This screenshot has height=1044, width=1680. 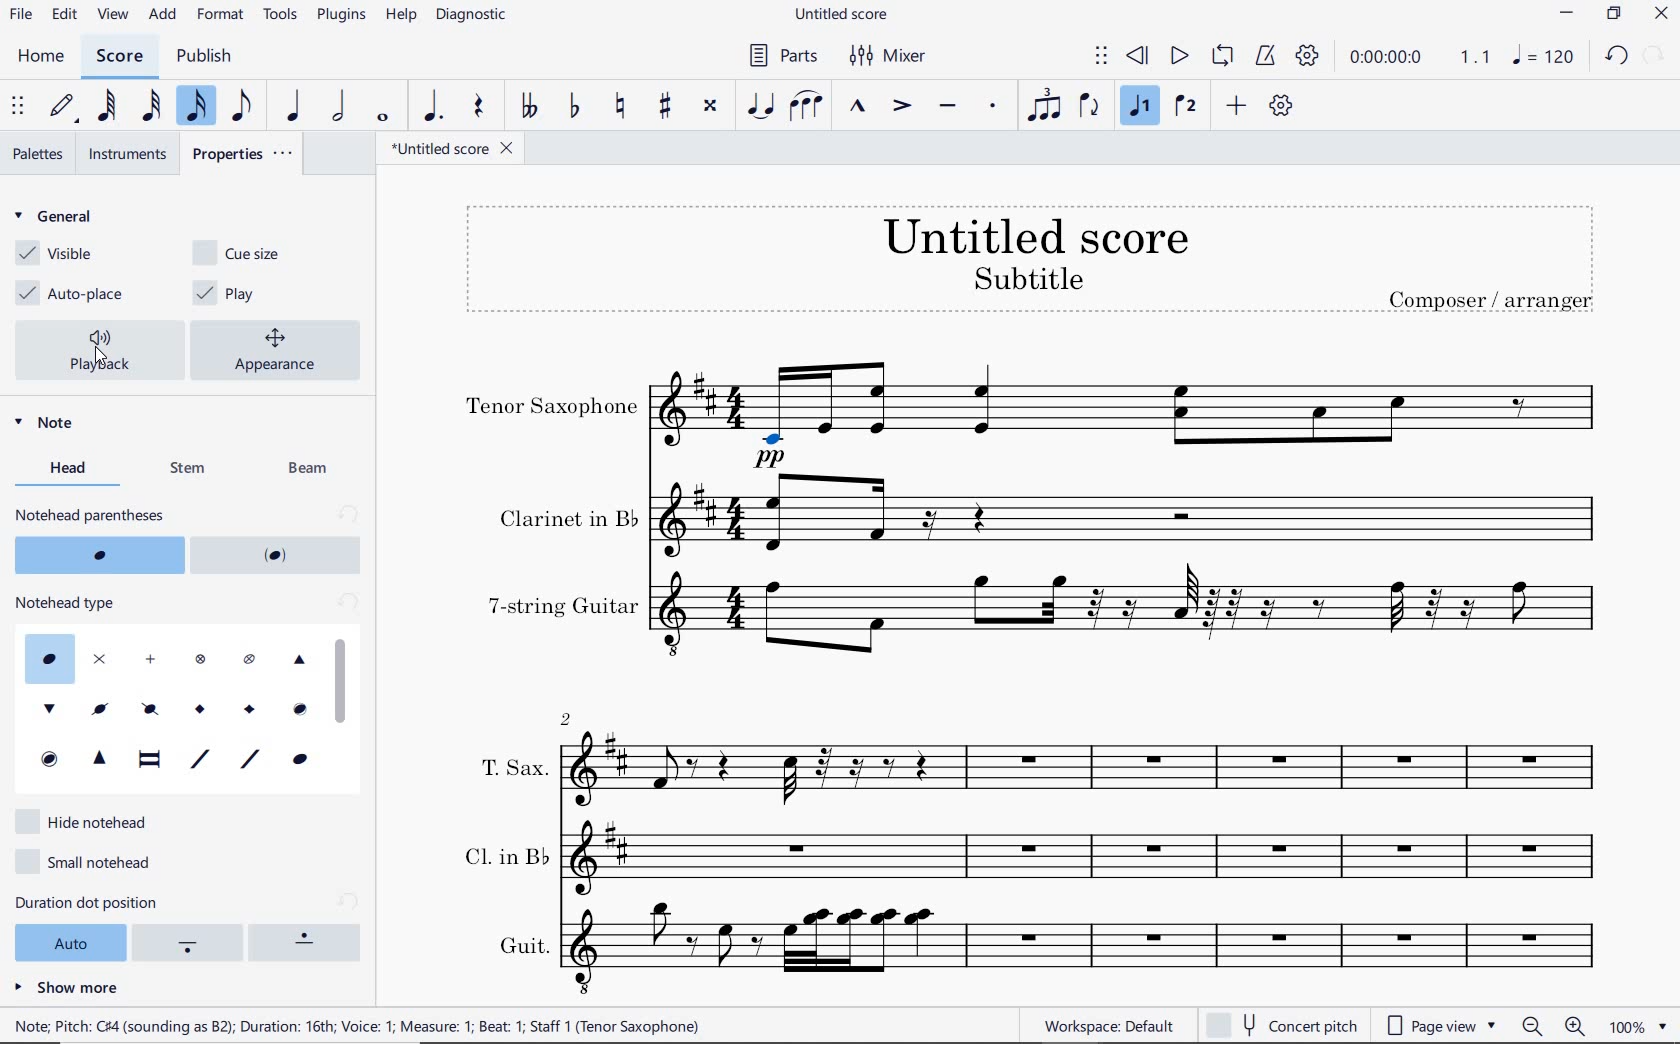 I want to click on text, so click(x=1027, y=277).